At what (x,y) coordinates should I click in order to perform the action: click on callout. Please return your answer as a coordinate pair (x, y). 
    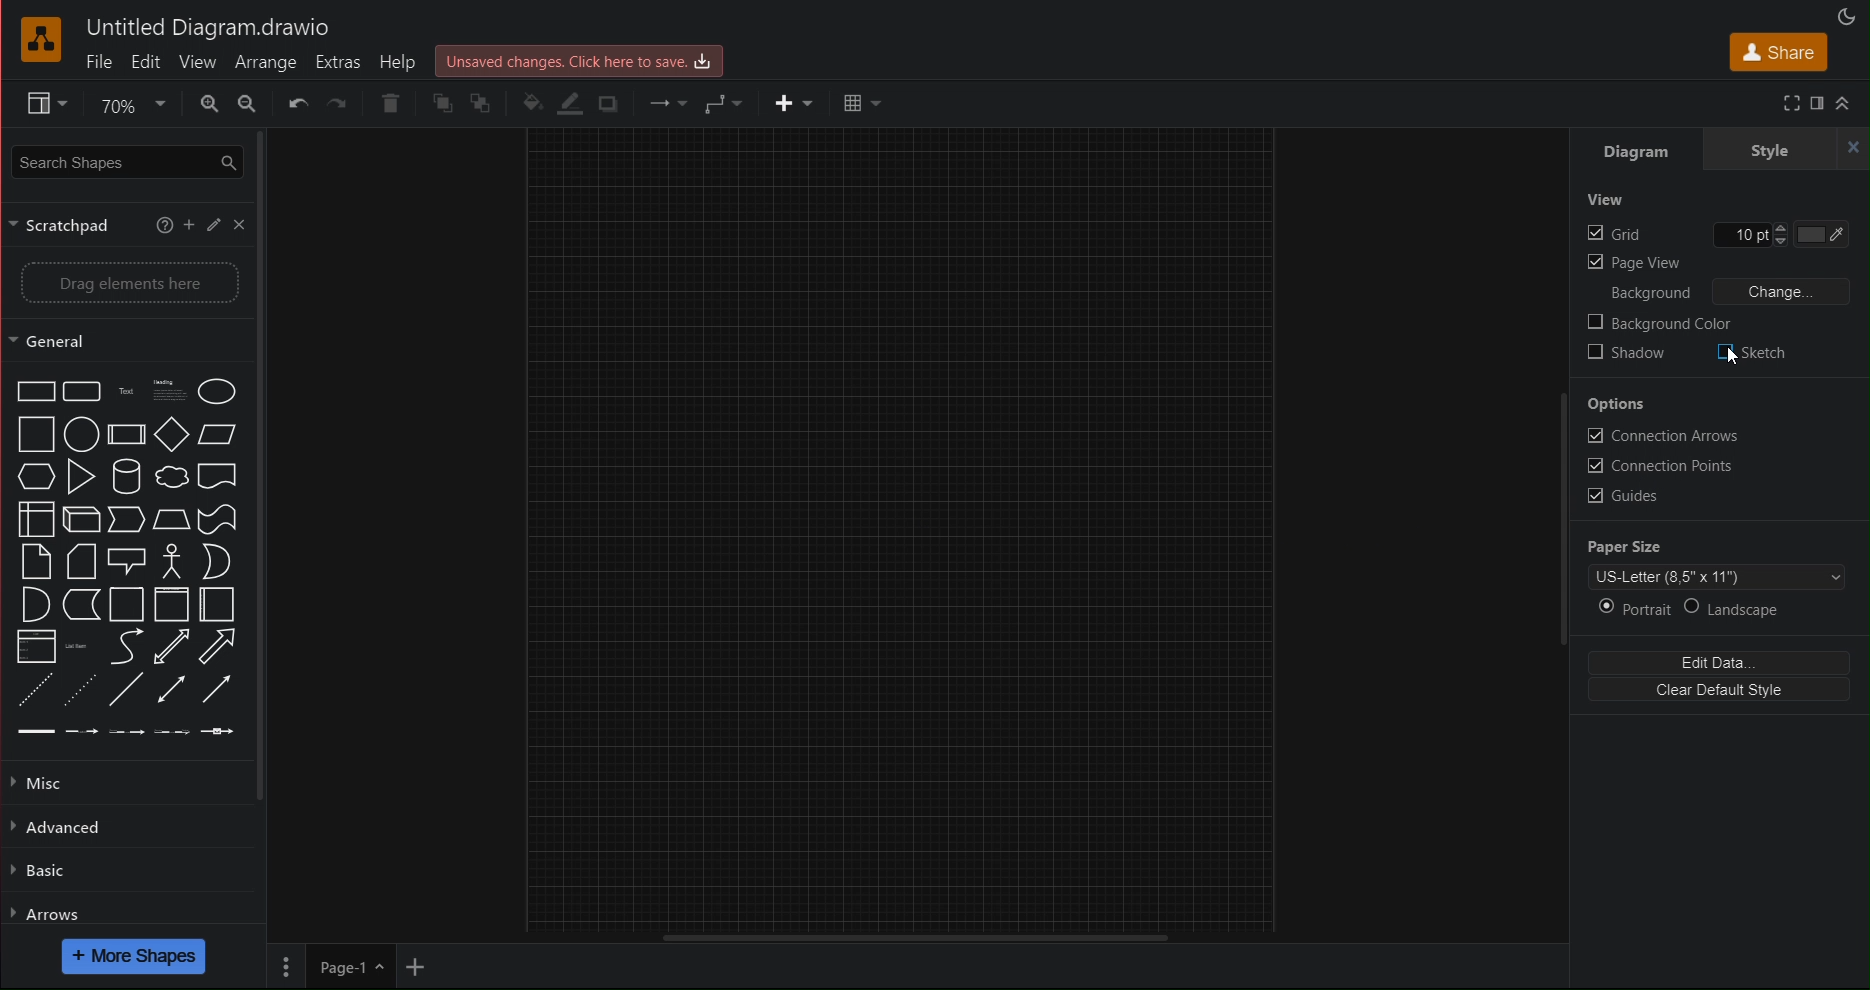
    Looking at the image, I should click on (126, 561).